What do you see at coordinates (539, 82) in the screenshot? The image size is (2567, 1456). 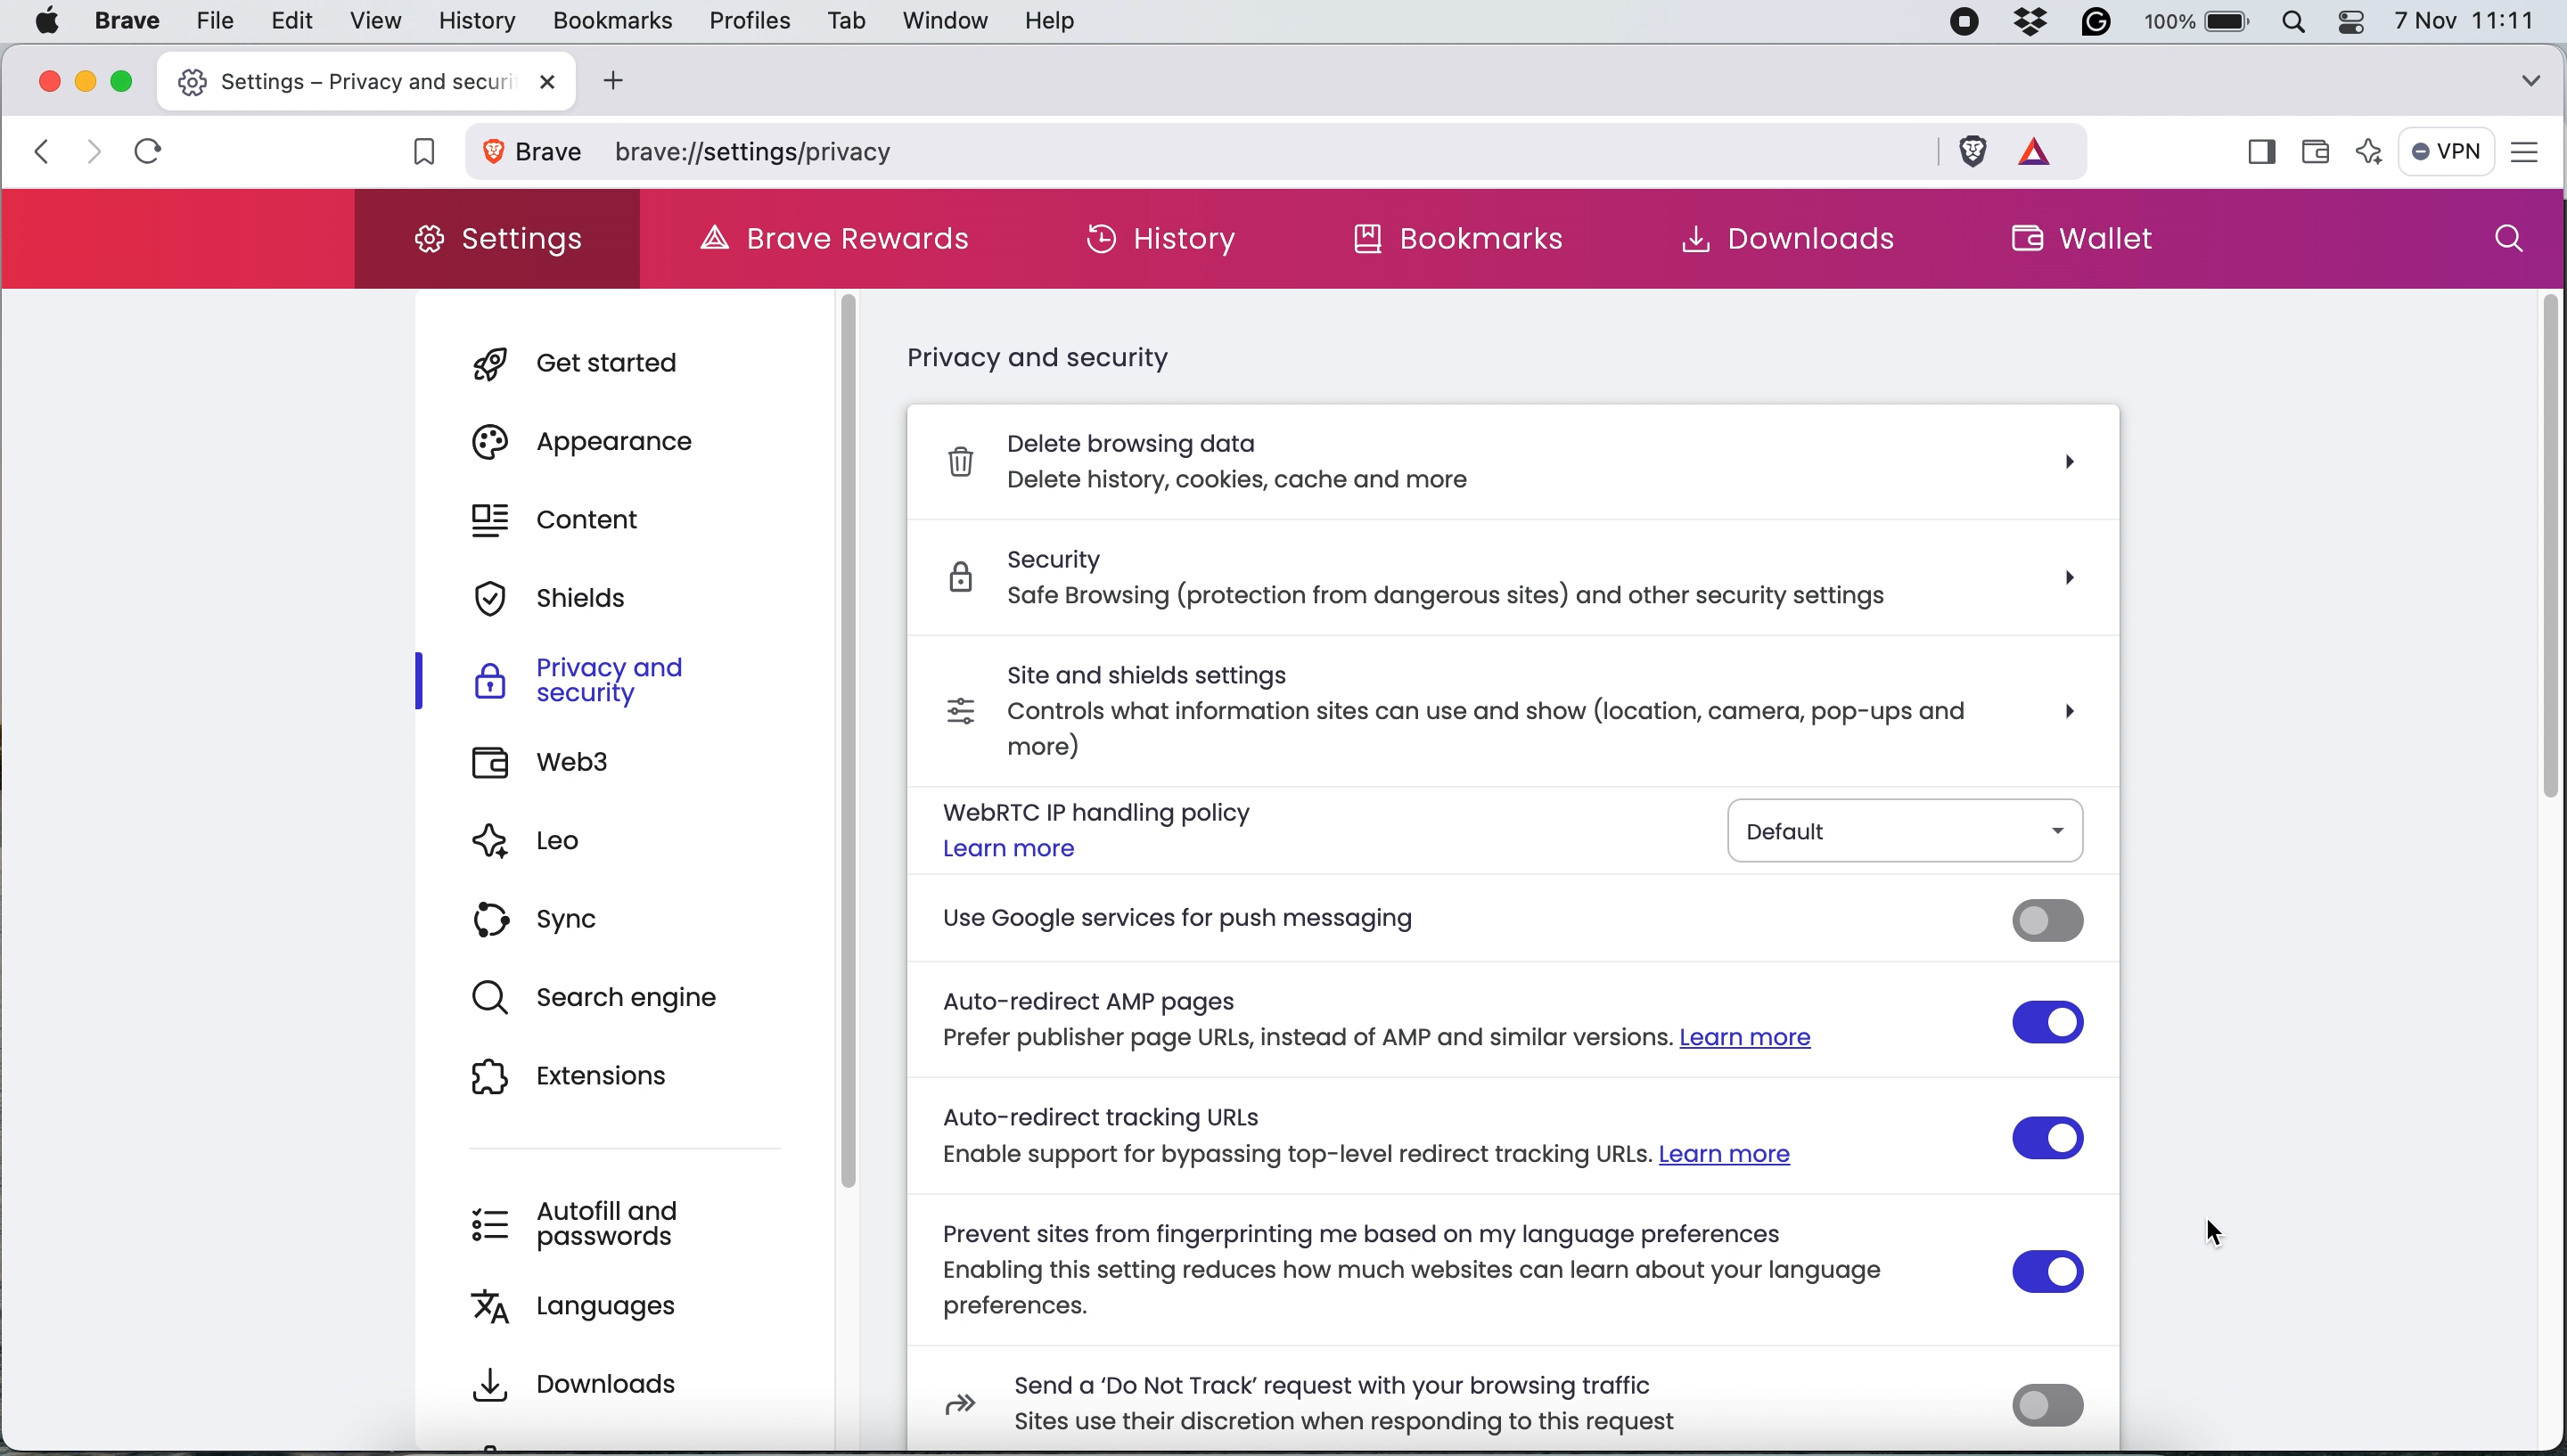 I see `close` at bounding box center [539, 82].